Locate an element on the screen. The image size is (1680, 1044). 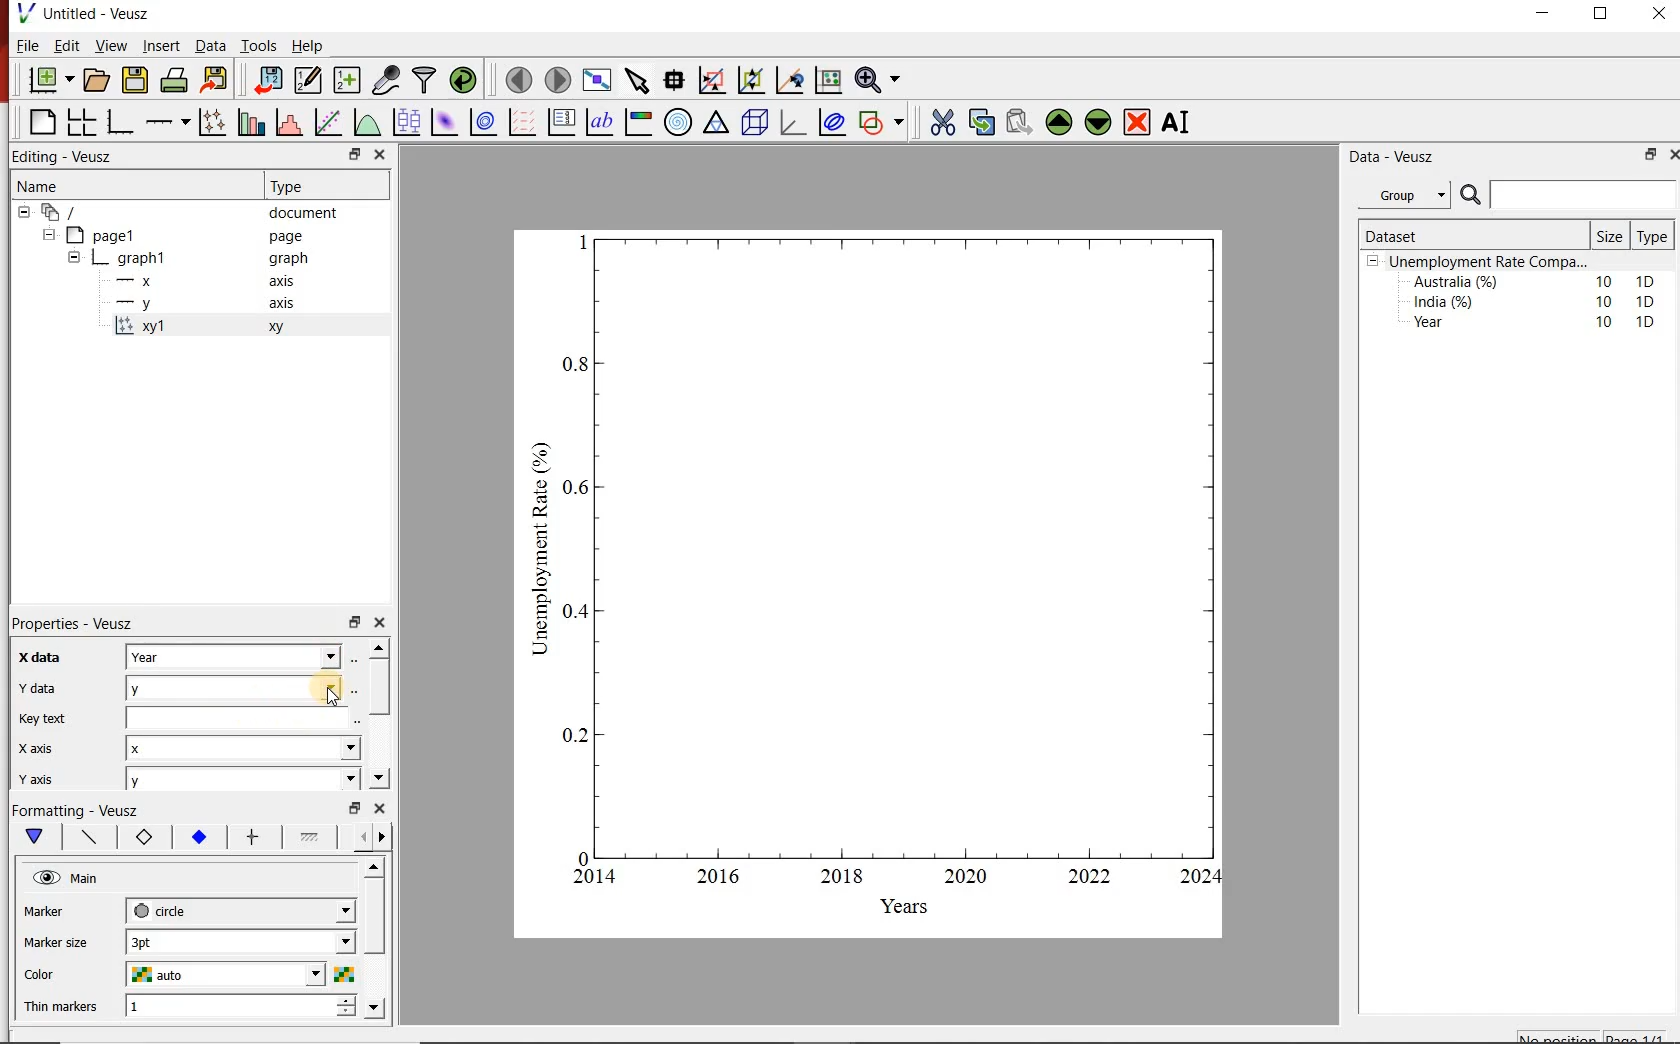
page1 page is located at coordinates (192, 235).